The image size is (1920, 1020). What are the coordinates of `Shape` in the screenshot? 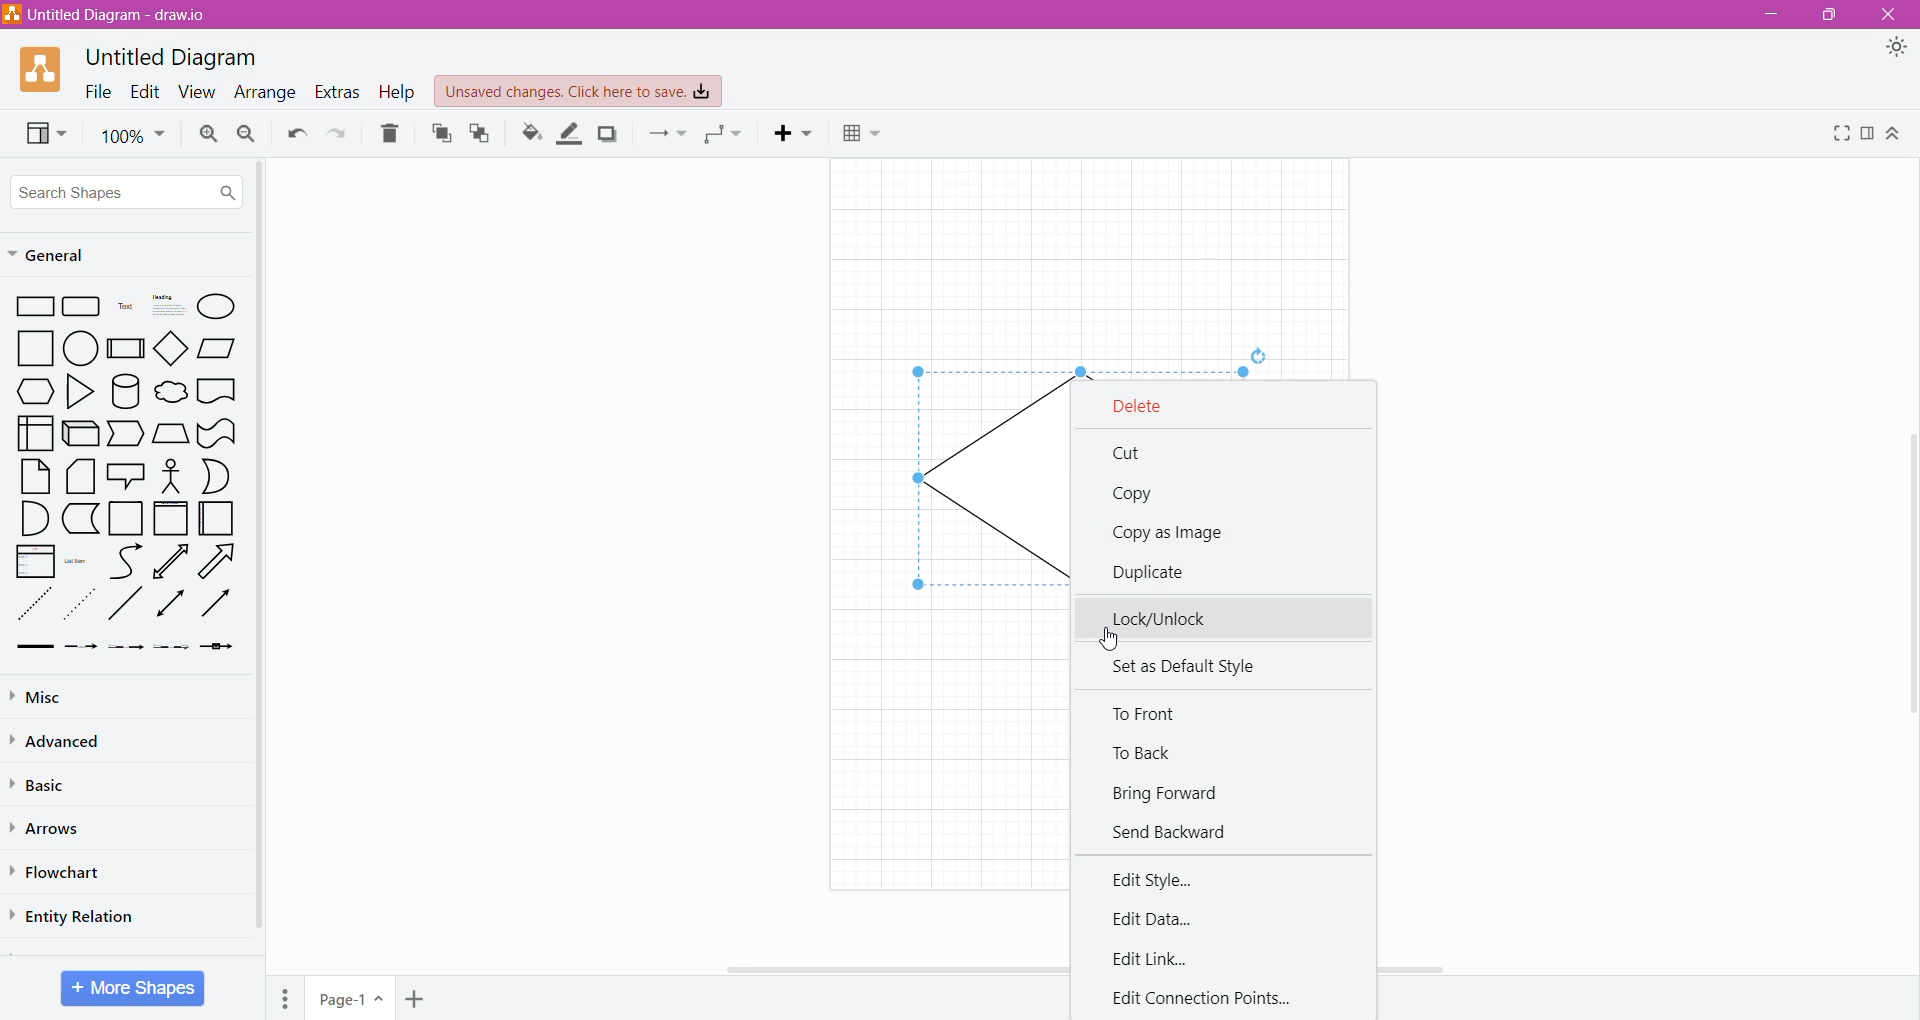 It's located at (959, 480).